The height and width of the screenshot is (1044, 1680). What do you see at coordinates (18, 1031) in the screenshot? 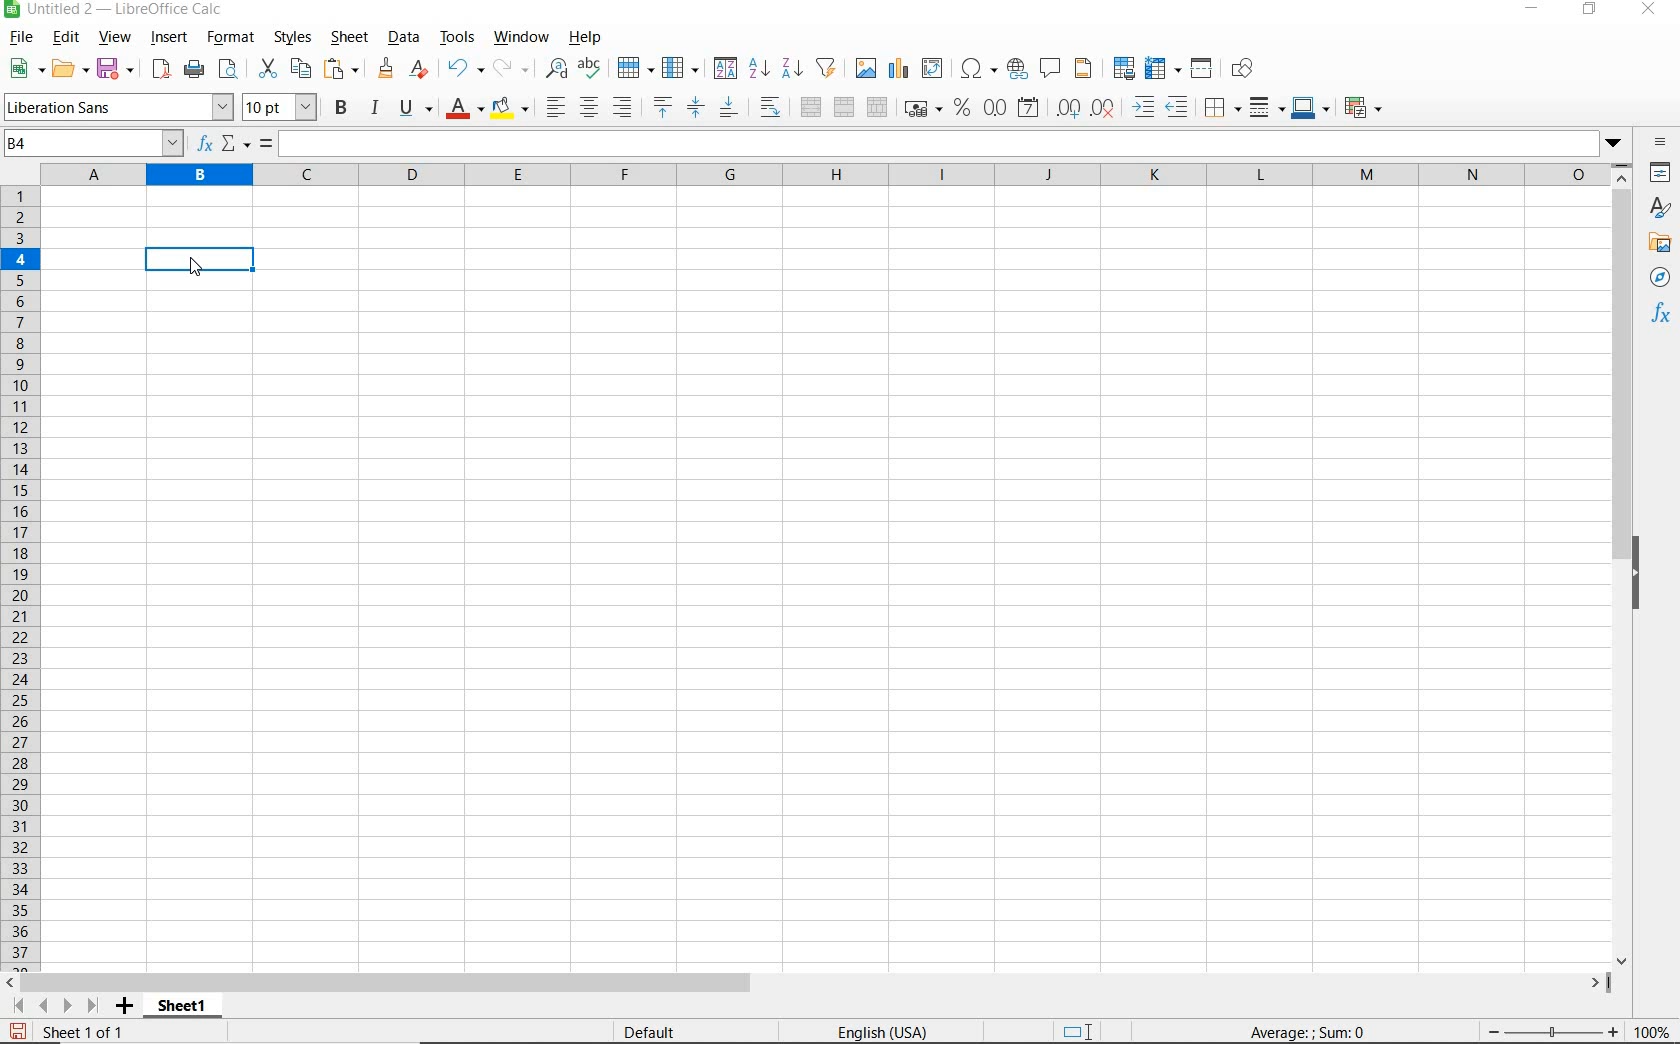
I see `save` at bounding box center [18, 1031].